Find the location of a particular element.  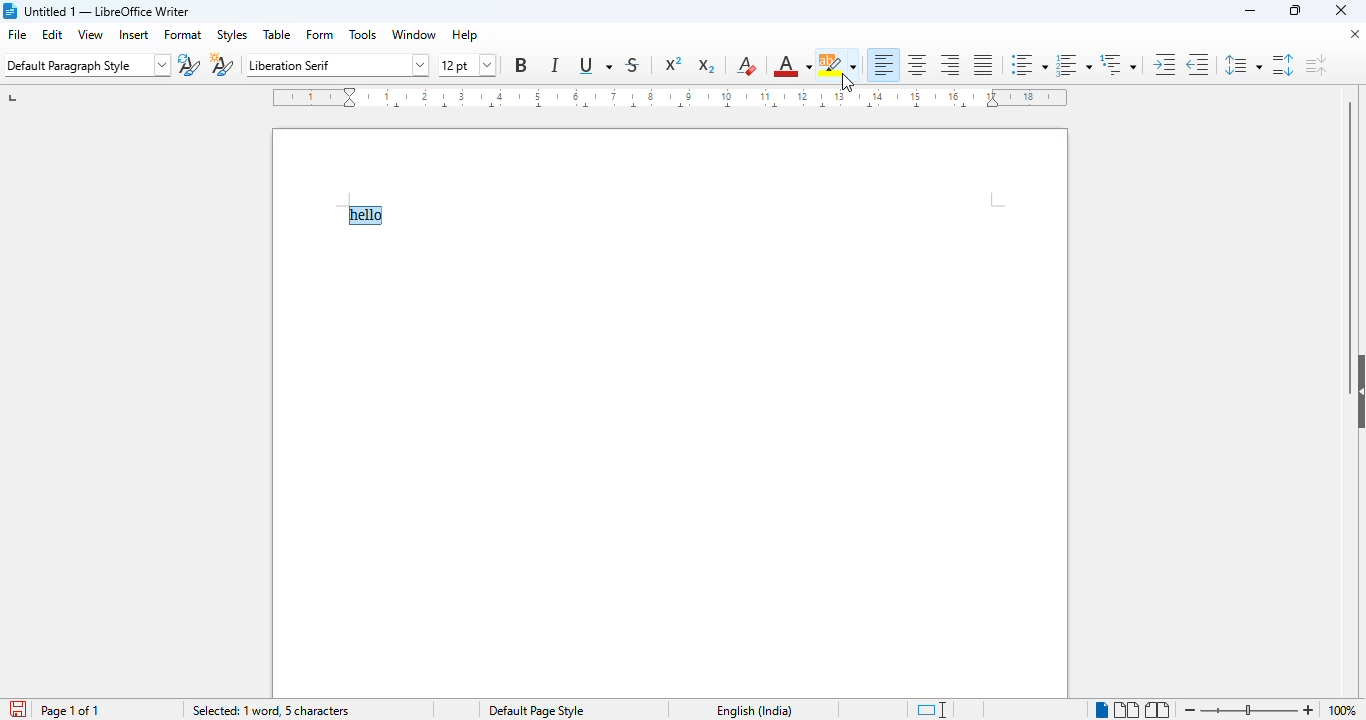

book view is located at coordinates (1158, 709).